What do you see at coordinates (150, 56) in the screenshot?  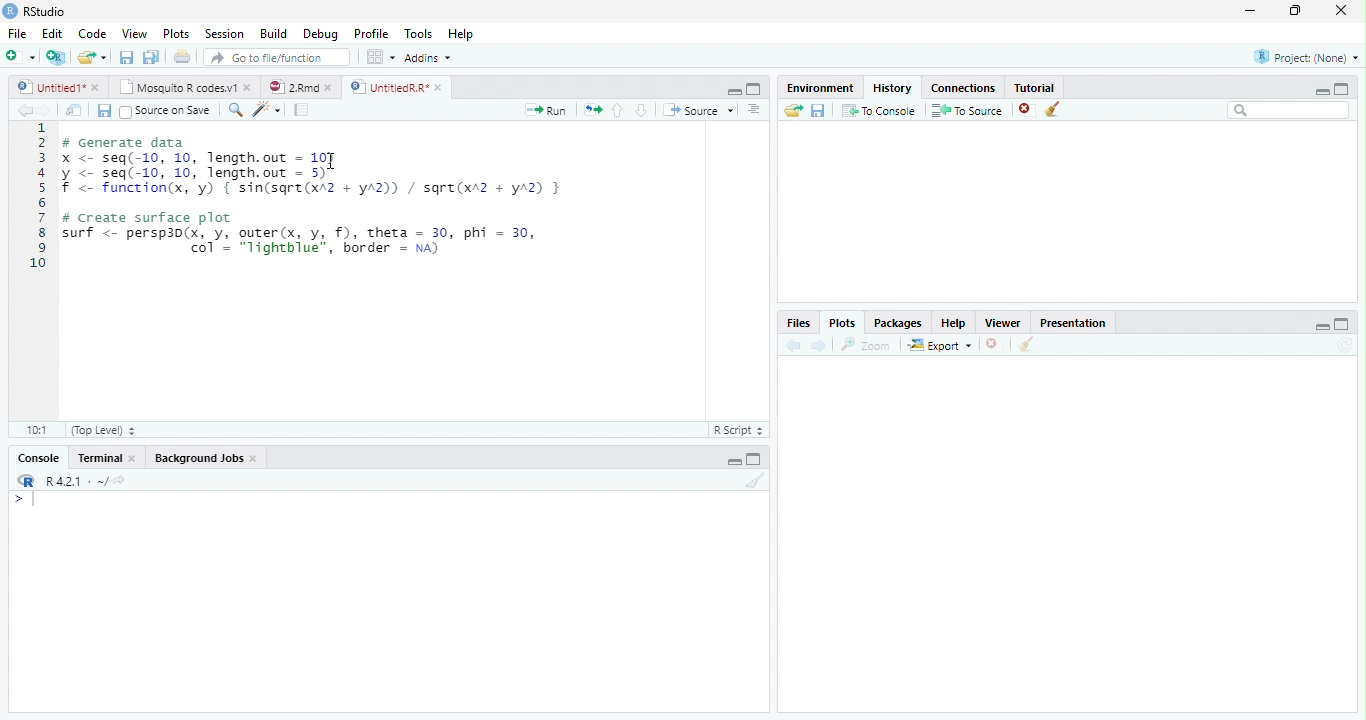 I see `Save all open documents` at bounding box center [150, 56].